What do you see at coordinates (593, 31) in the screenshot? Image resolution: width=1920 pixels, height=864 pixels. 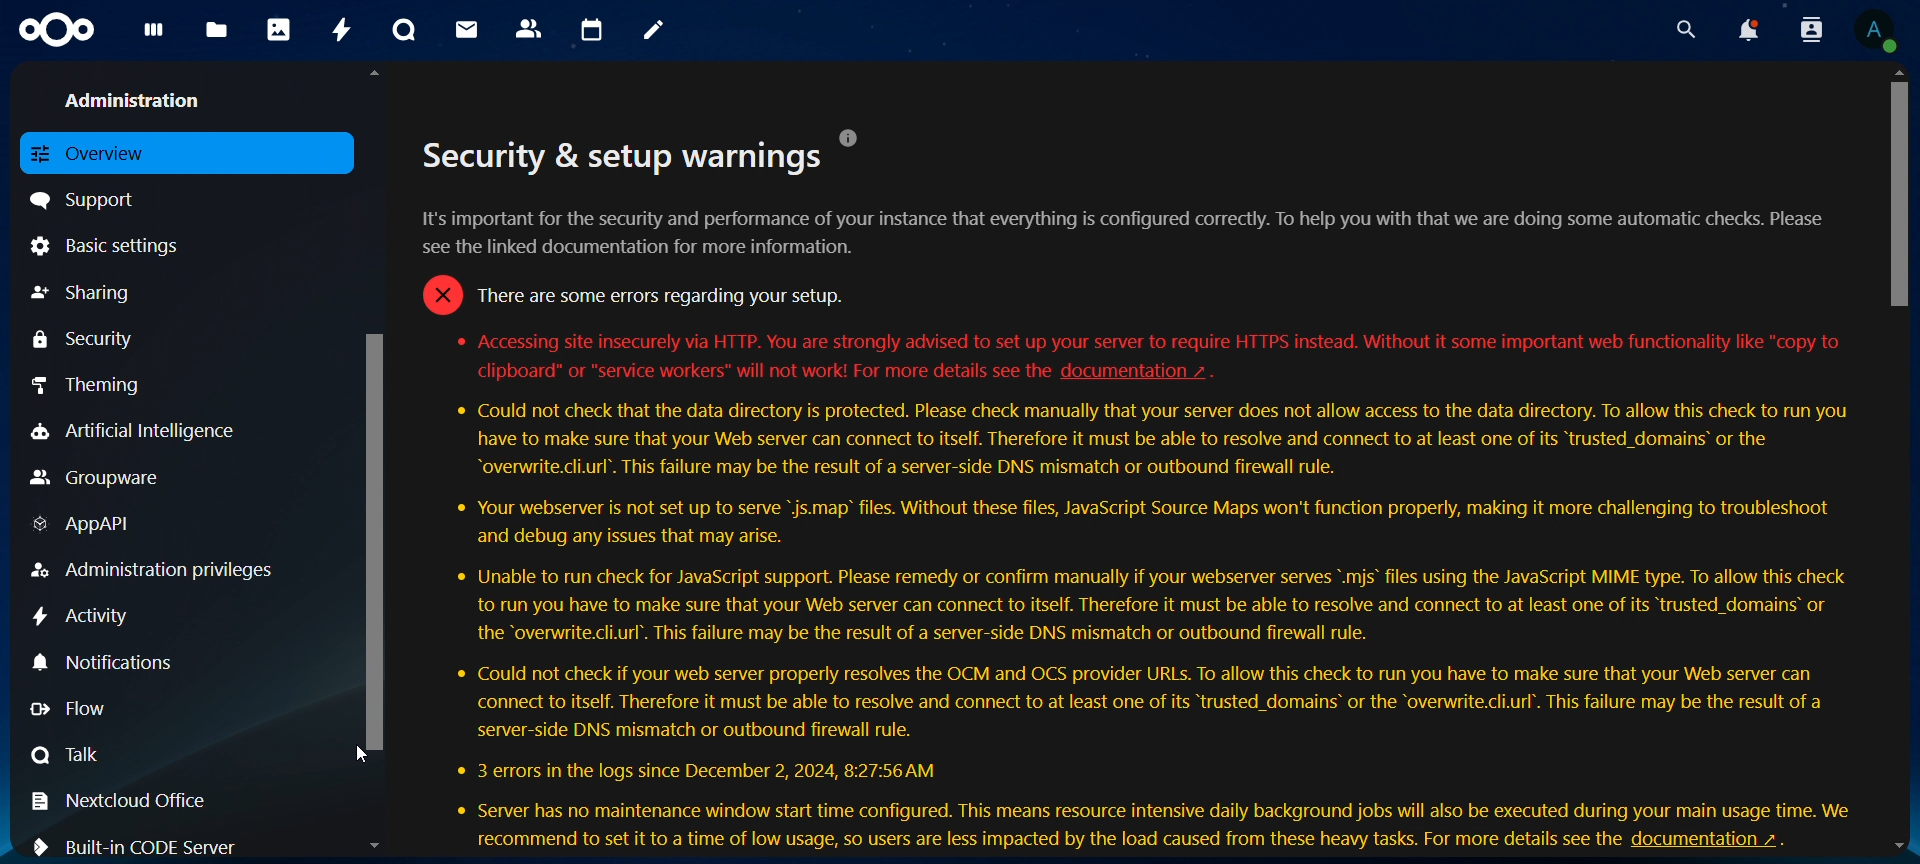 I see `calendar` at bounding box center [593, 31].